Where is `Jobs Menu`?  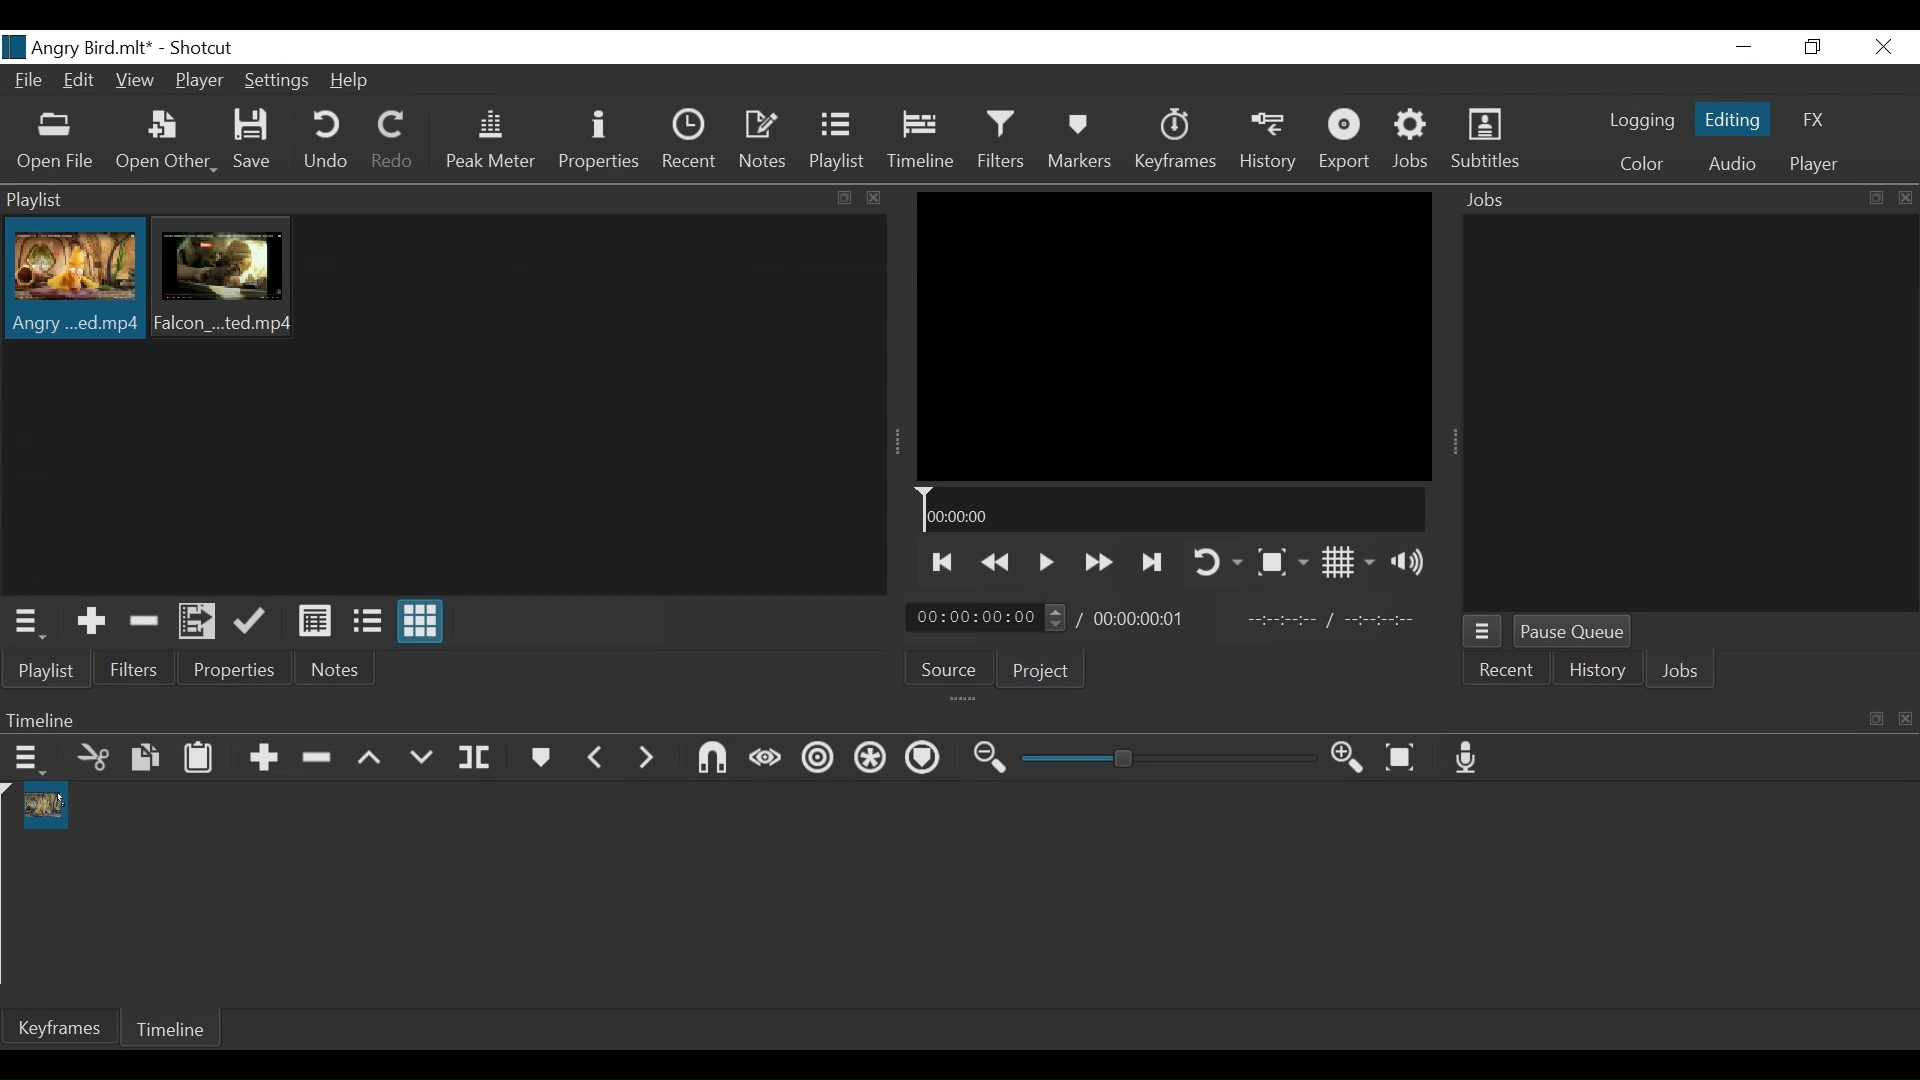 Jobs Menu is located at coordinates (1484, 632).